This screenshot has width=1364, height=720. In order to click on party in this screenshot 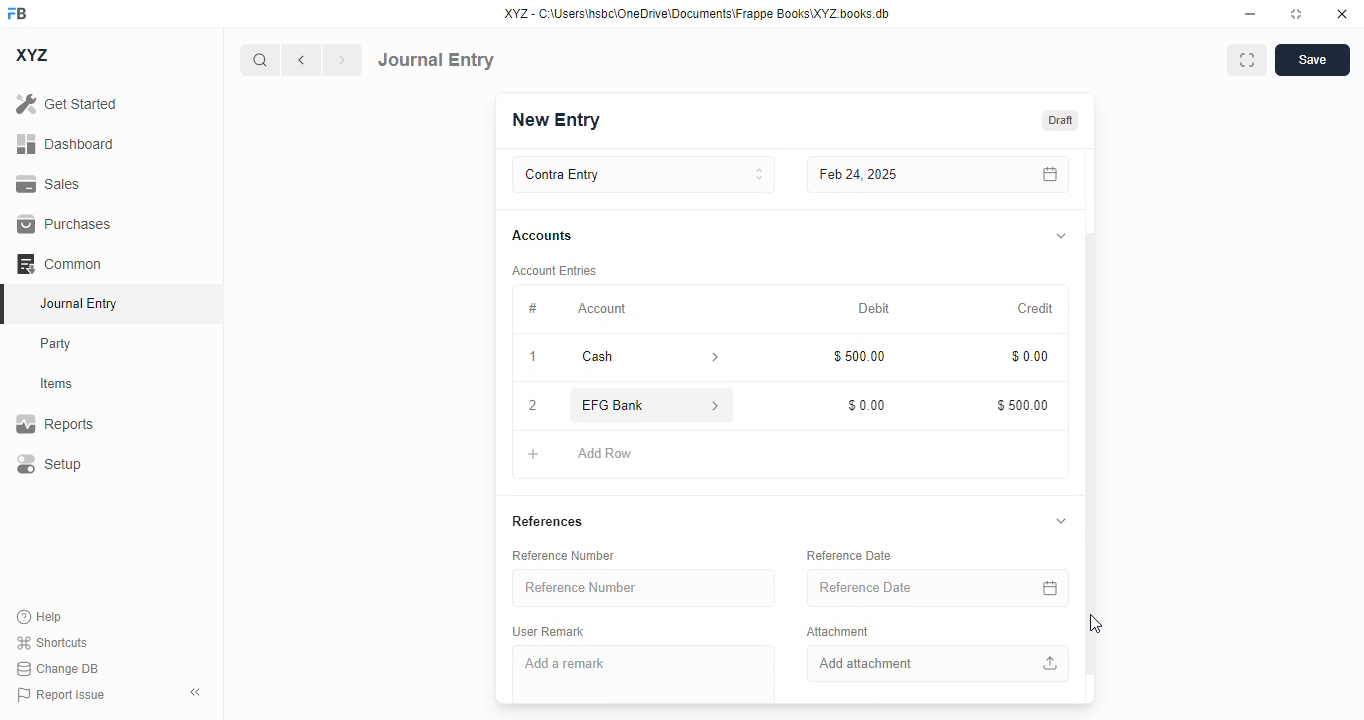, I will do `click(58, 344)`.